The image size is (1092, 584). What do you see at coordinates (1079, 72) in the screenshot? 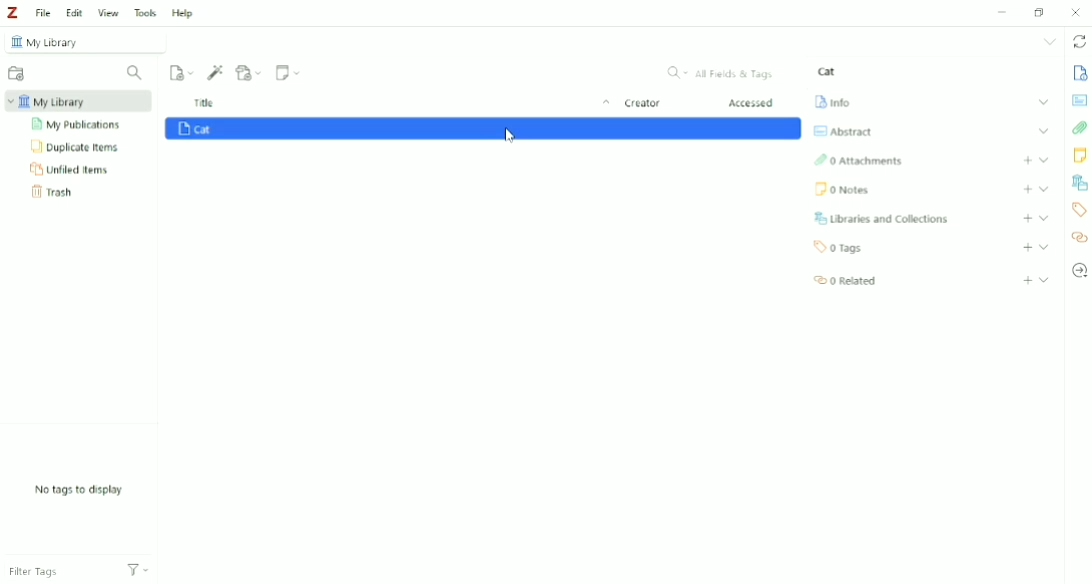
I see `Info` at bounding box center [1079, 72].